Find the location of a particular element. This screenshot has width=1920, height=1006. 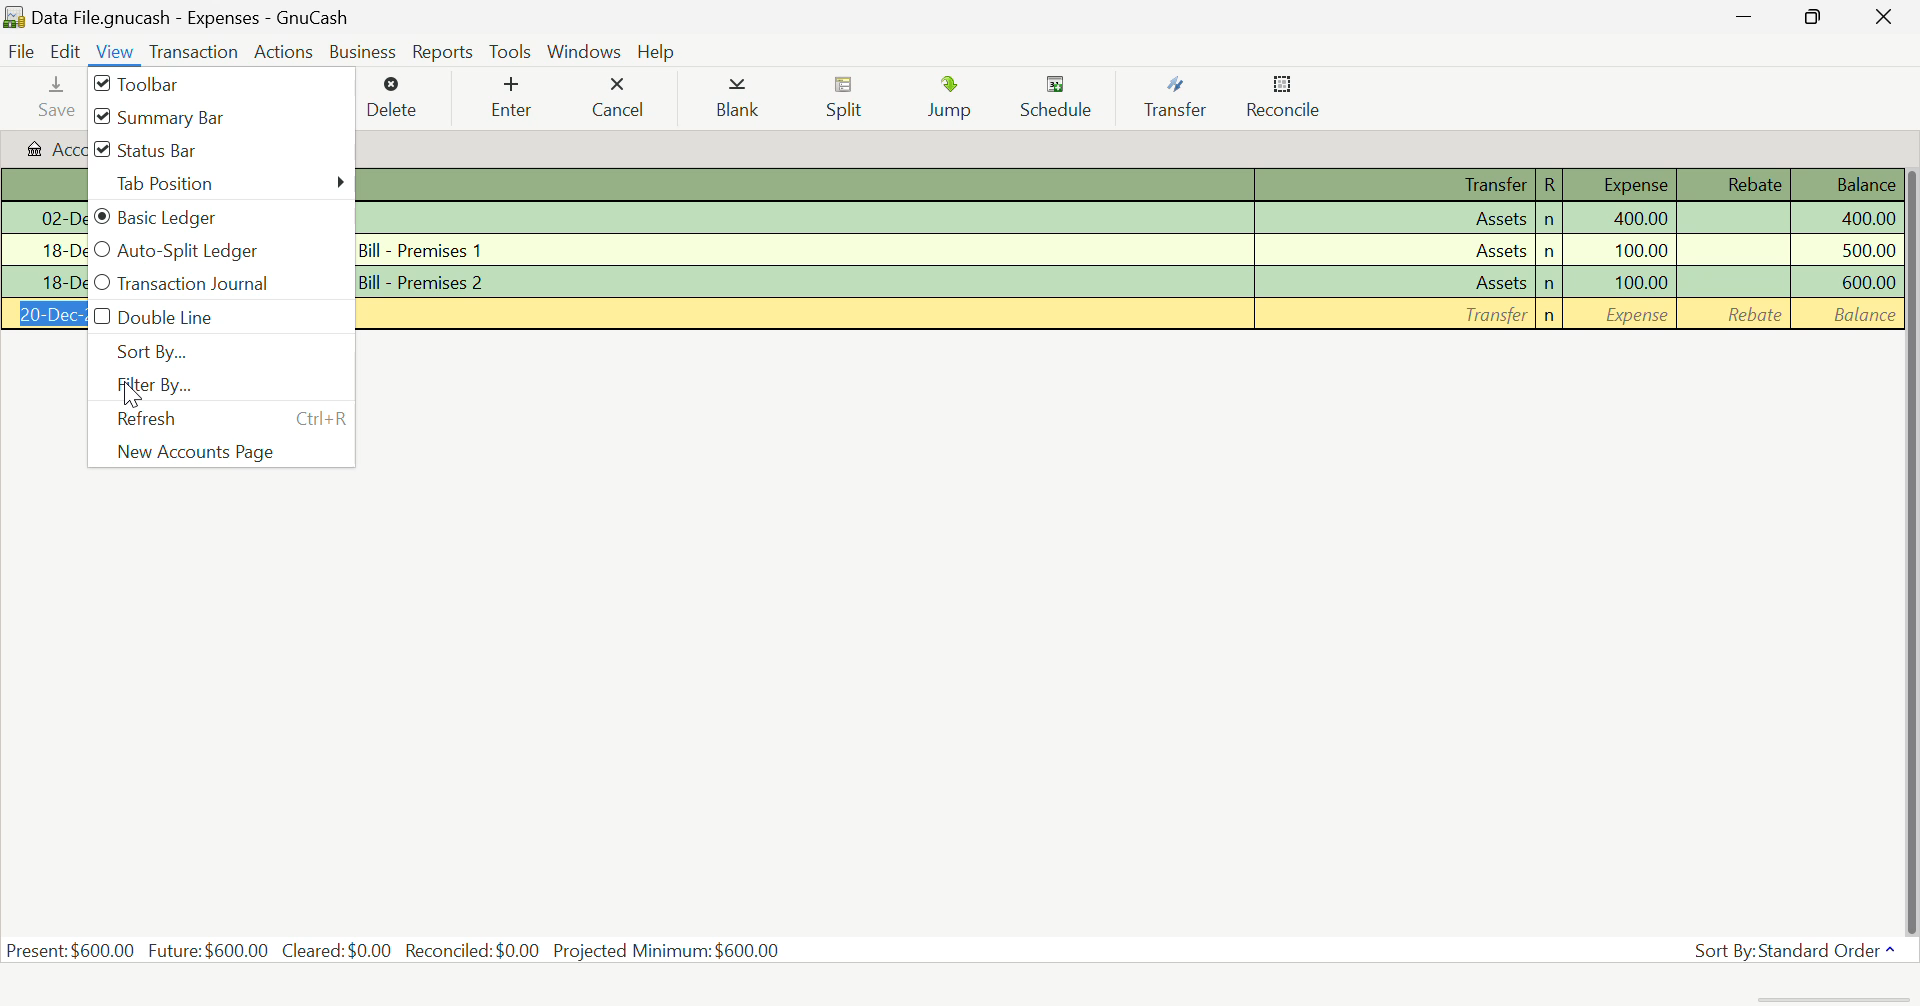

Rebate is located at coordinates (1734, 314).